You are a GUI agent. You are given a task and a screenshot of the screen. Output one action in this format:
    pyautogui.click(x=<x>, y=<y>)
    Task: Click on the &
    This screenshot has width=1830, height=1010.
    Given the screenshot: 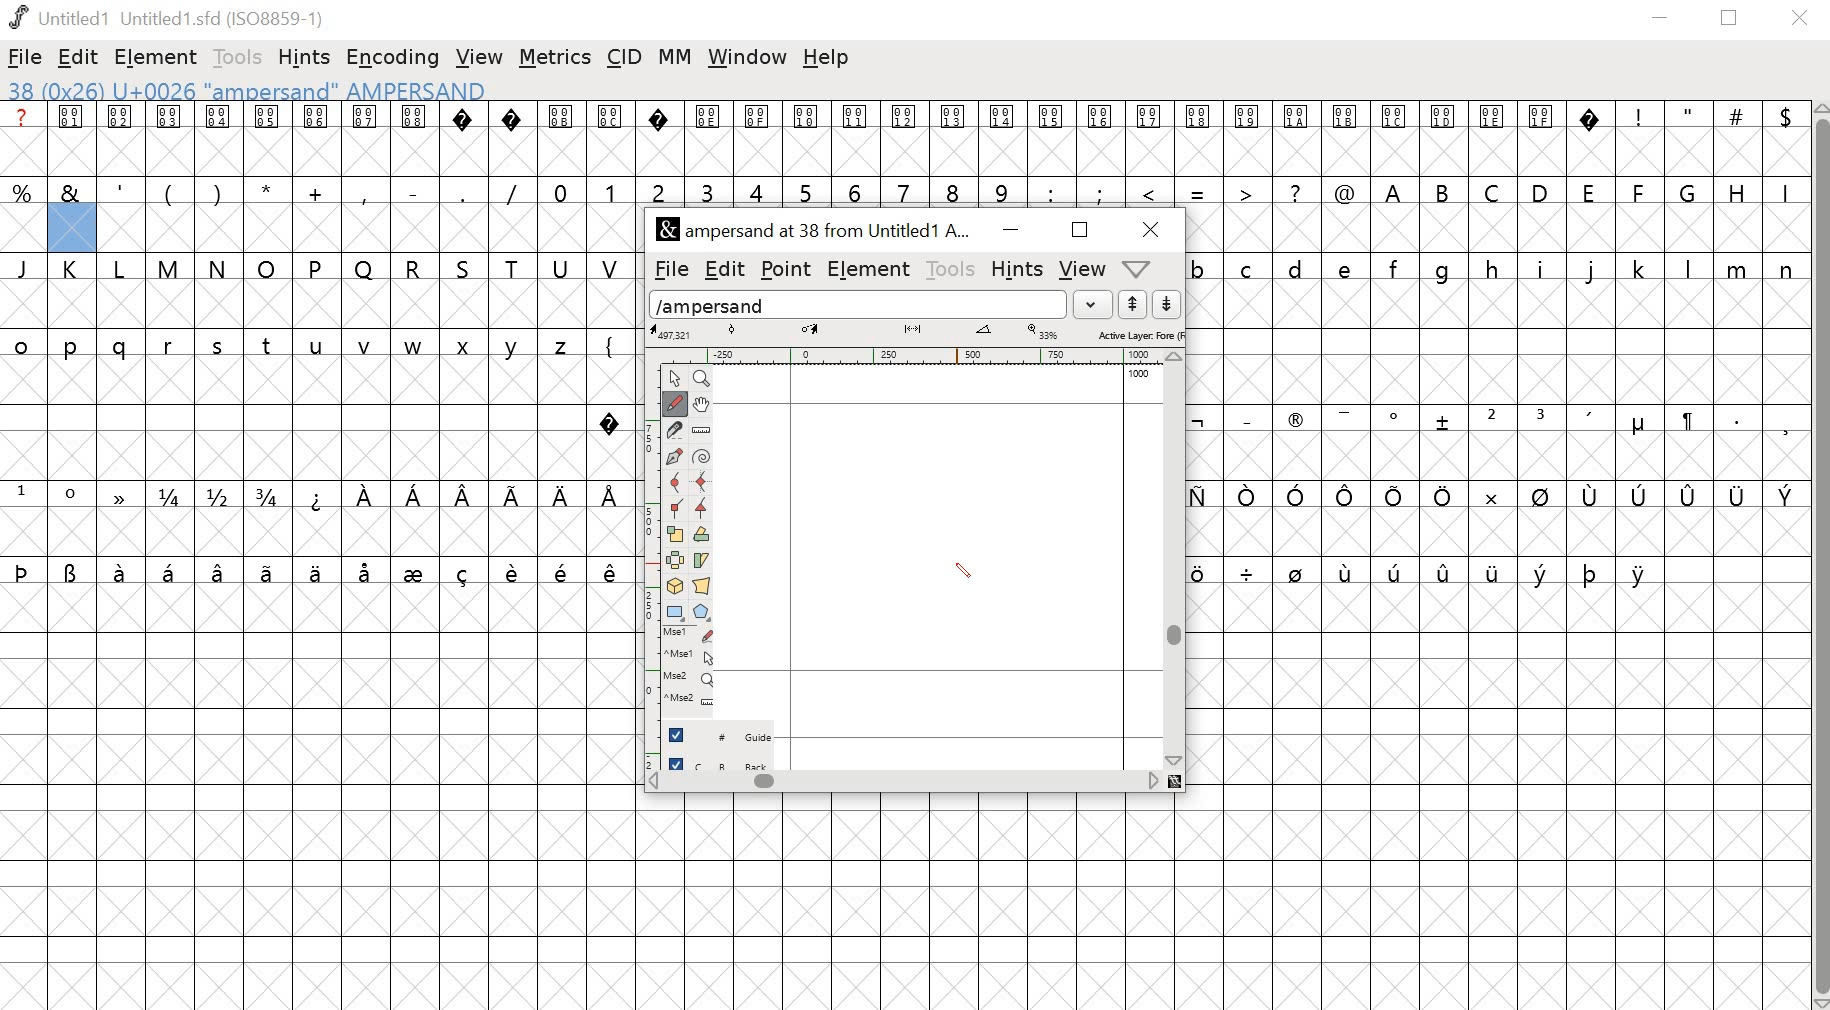 What is the action you would take?
    pyautogui.click(x=71, y=191)
    